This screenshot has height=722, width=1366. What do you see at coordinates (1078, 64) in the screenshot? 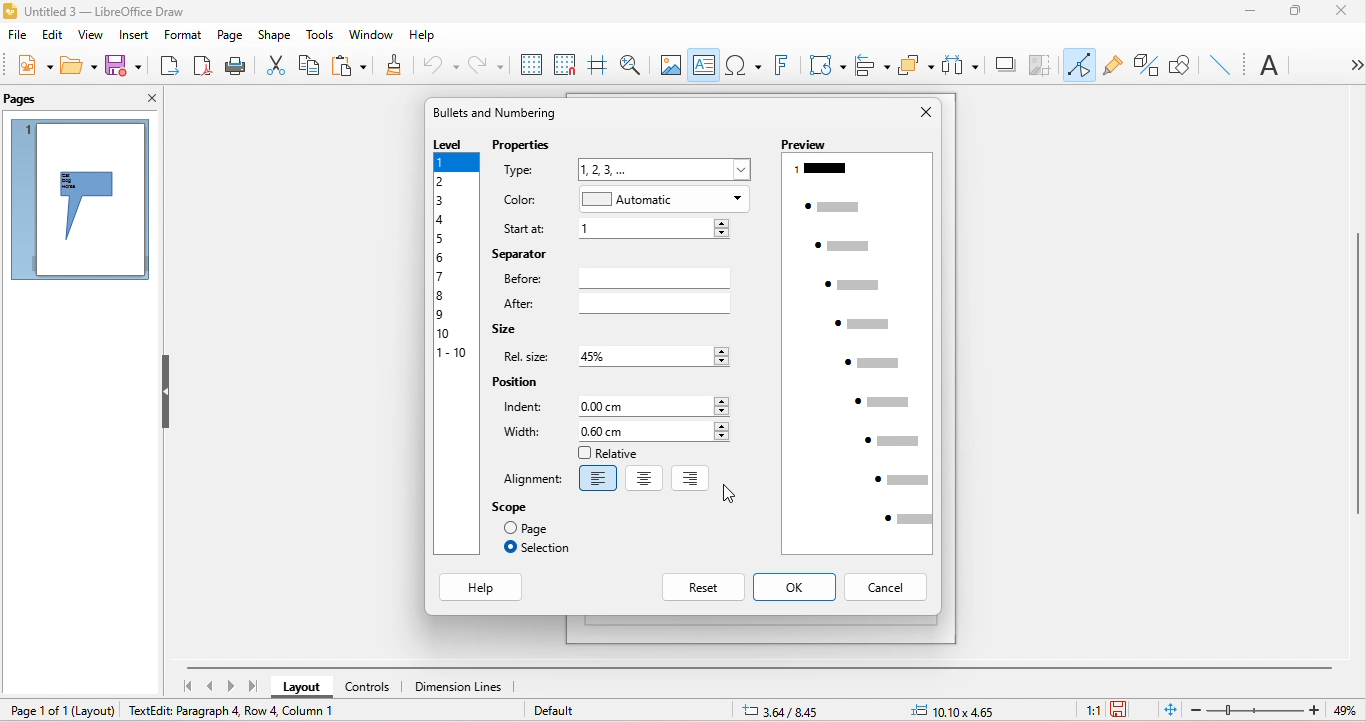
I see `toggle point edit mode` at bounding box center [1078, 64].